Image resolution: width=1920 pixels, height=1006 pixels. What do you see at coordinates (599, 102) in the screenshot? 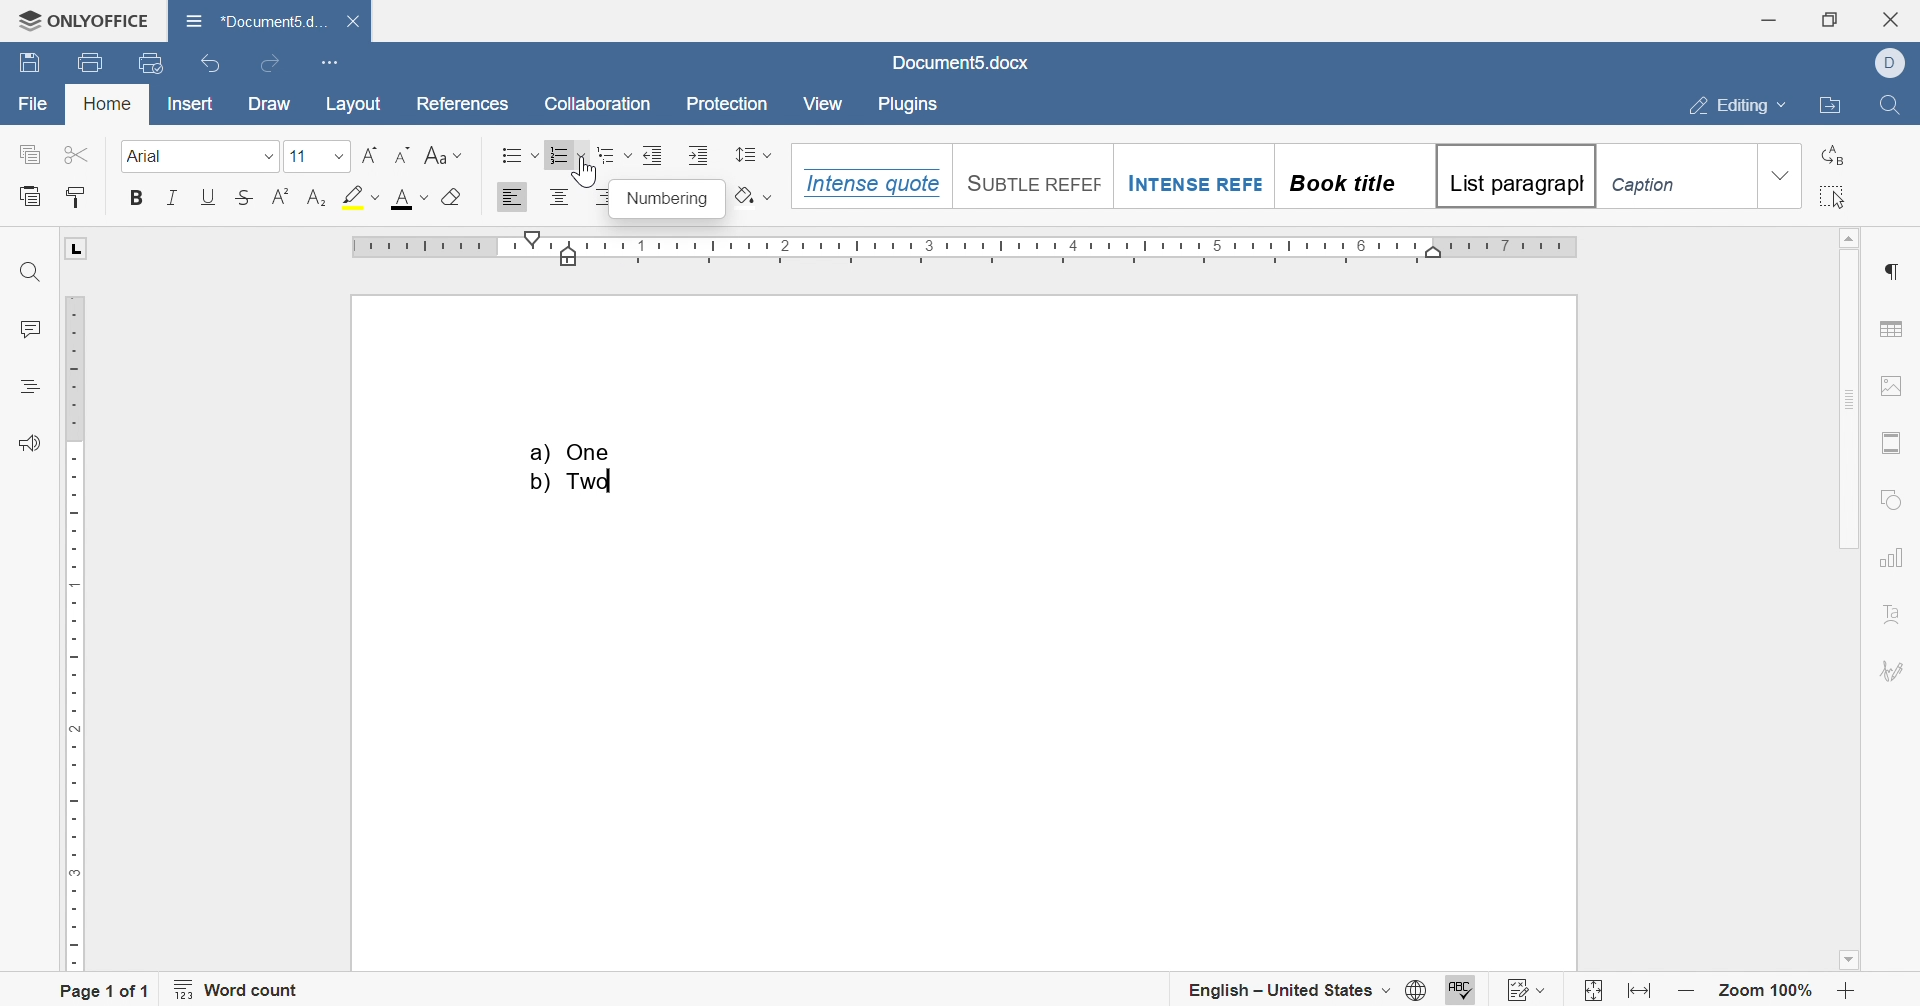
I see `collaboration` at bounding box center [599, 102].